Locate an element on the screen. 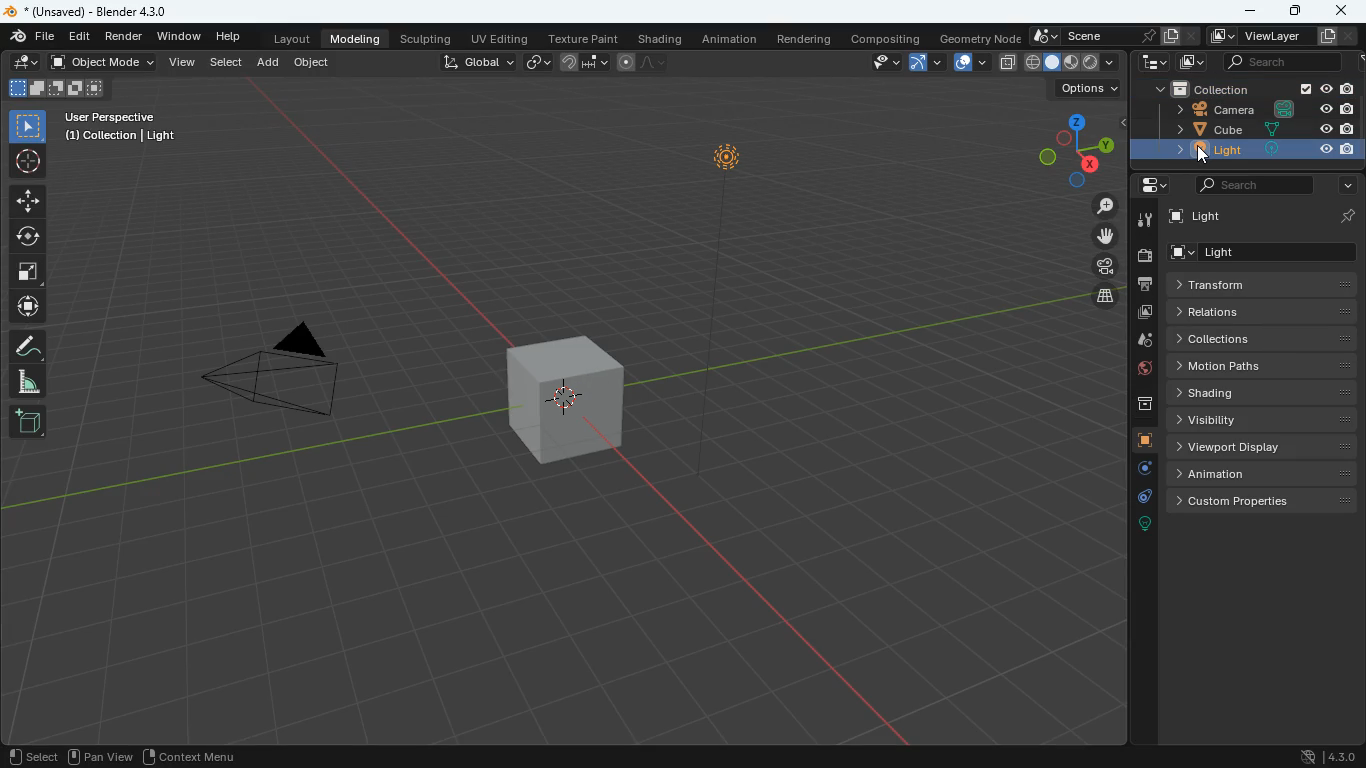 The width and height of the screenshot is (1366, 768). global is located at coordinates (478, 64).